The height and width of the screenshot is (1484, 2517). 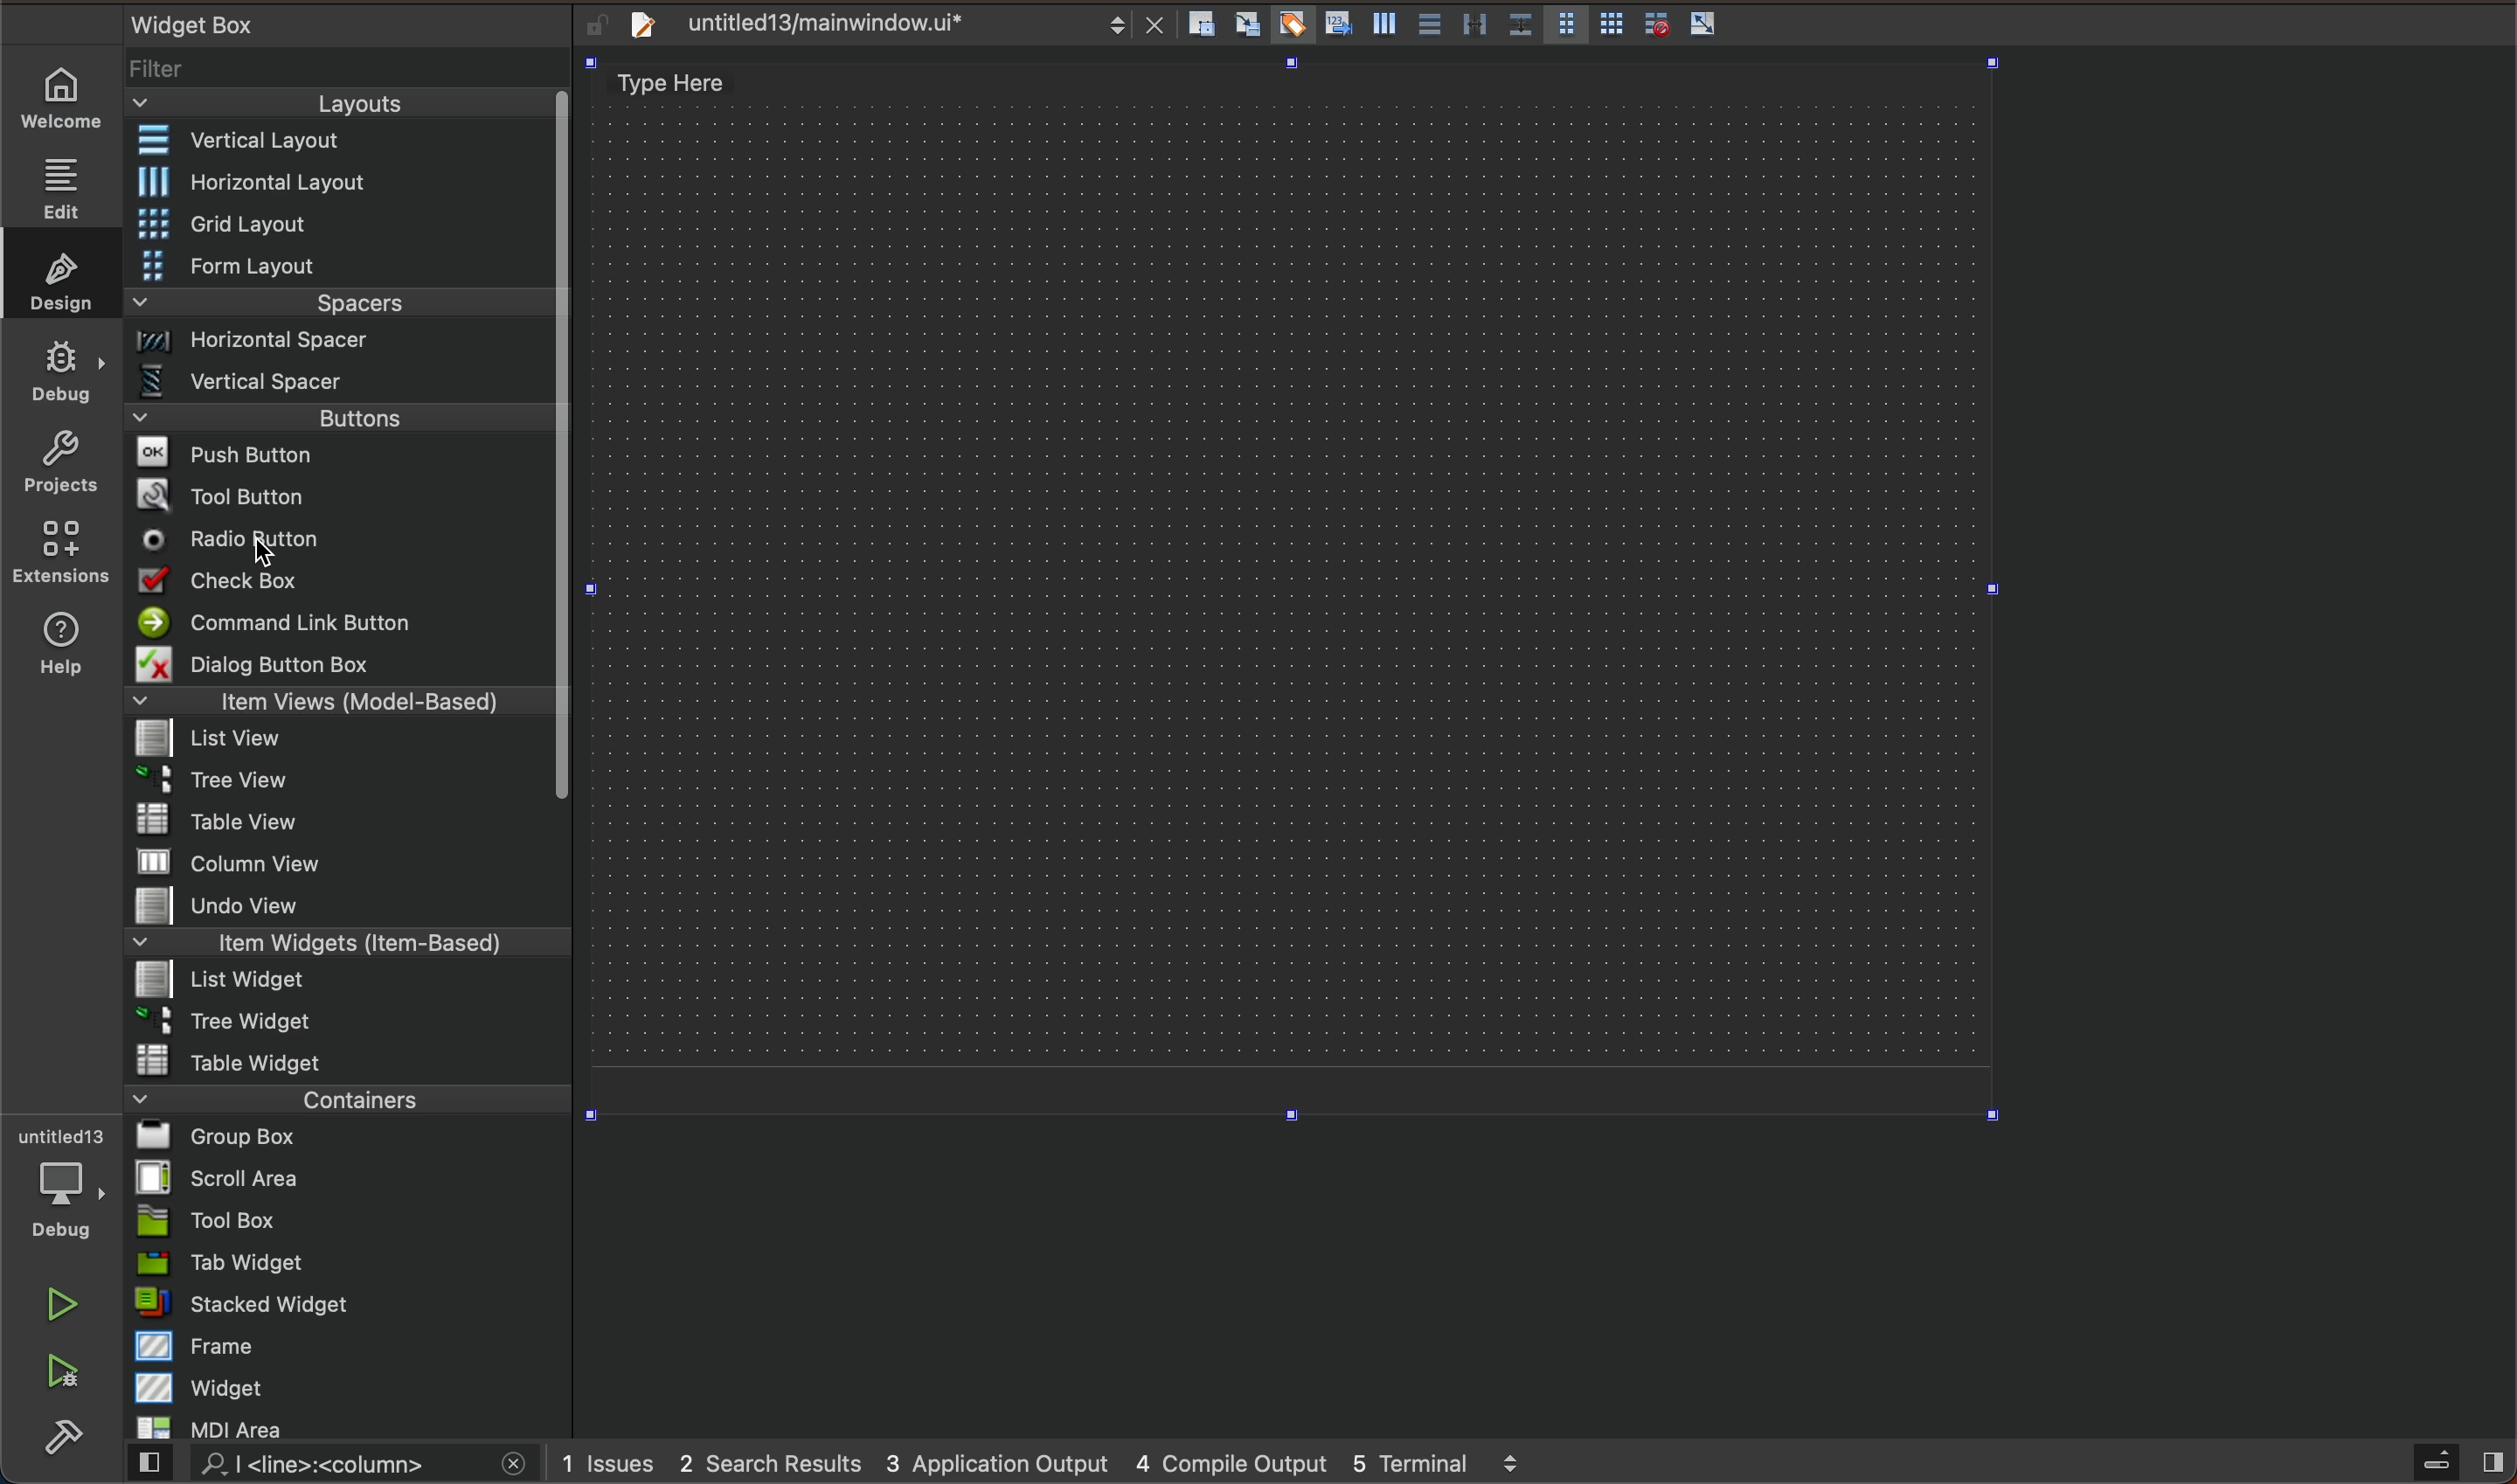 What do you see at coordinates (1651, 24) in the screenshot?
I see `` at bounding box center [1651, 24].